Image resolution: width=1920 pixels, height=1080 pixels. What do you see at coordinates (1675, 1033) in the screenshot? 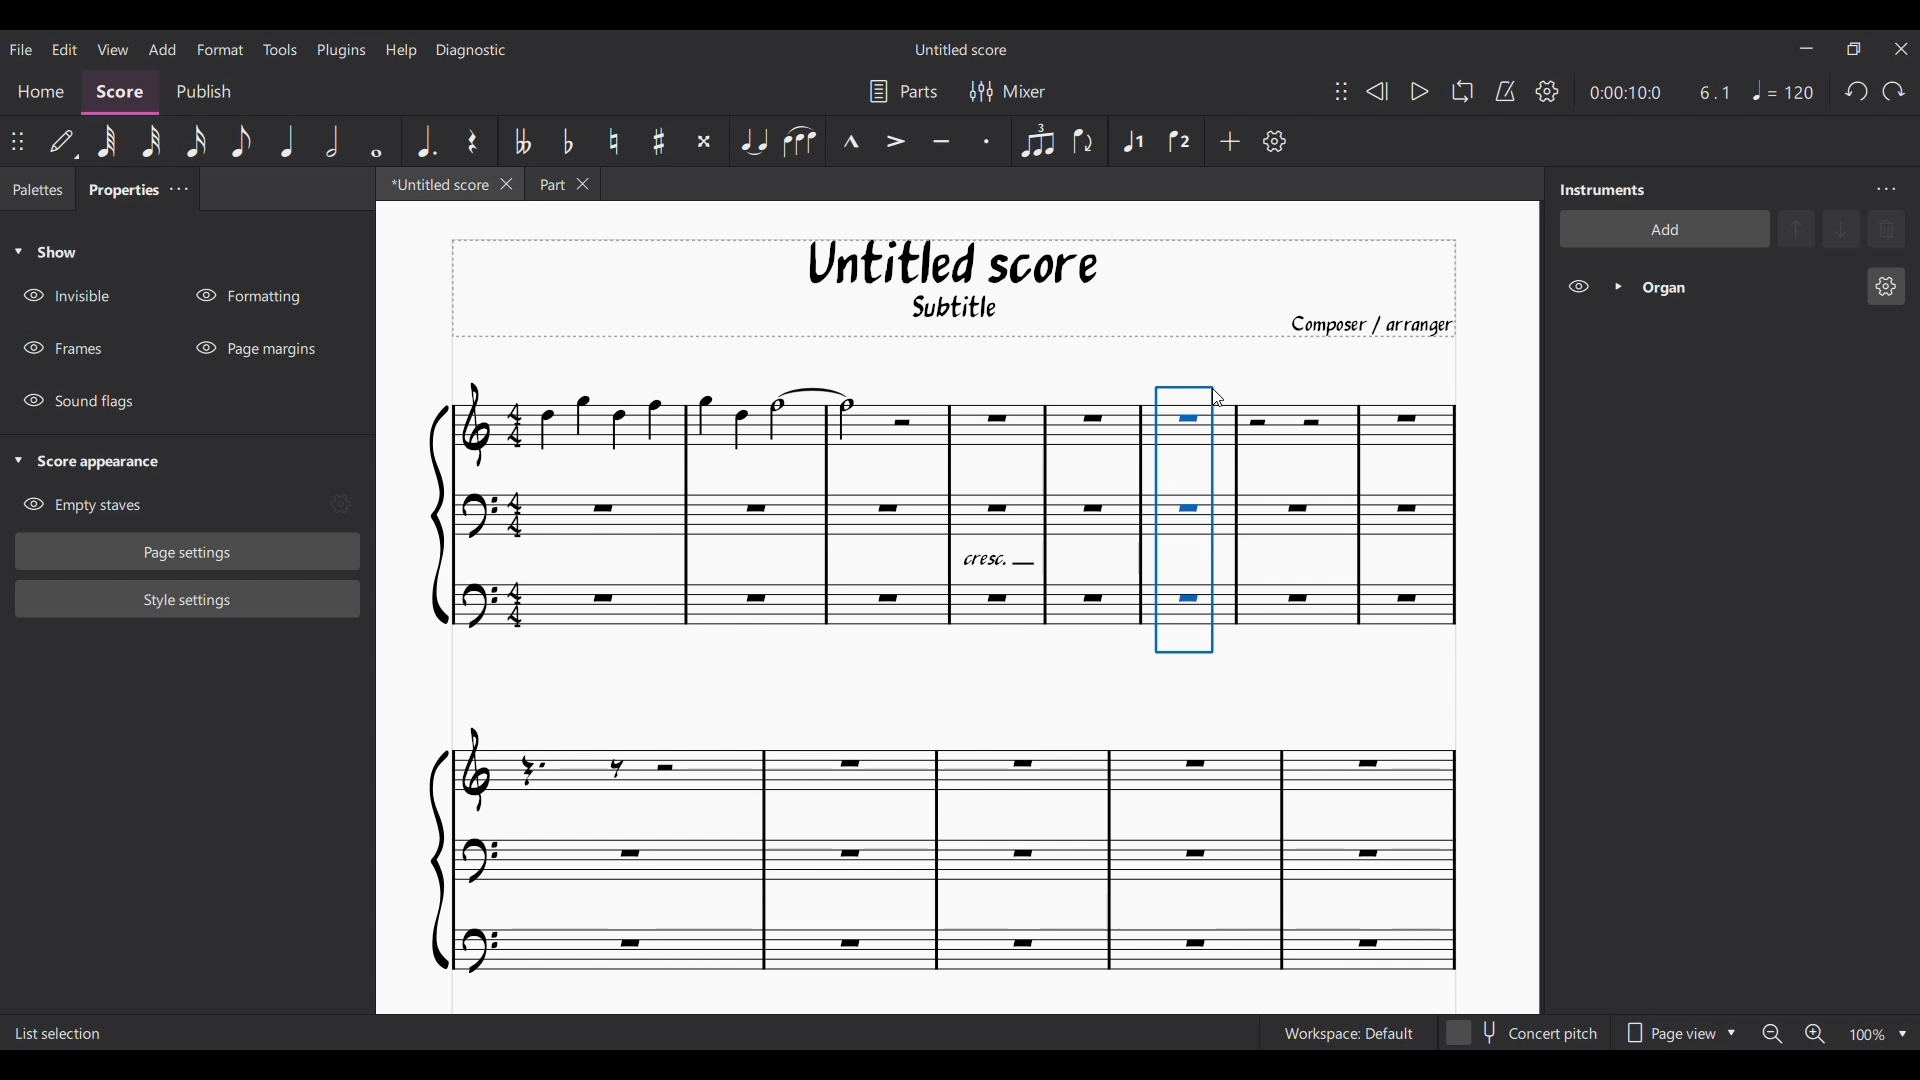
I see `Page view options` at bounding box center [1675, 1033].